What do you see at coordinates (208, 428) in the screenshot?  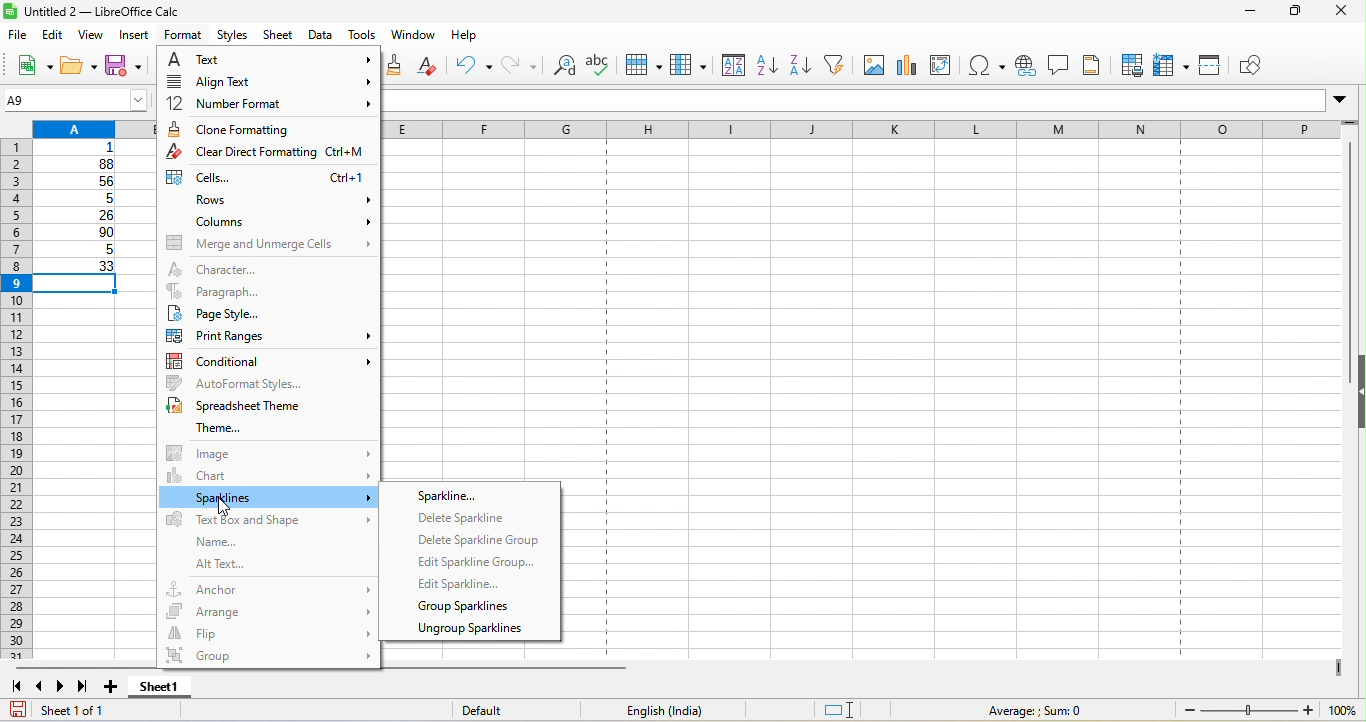 I see `theme` at bounding box center [208, 428].